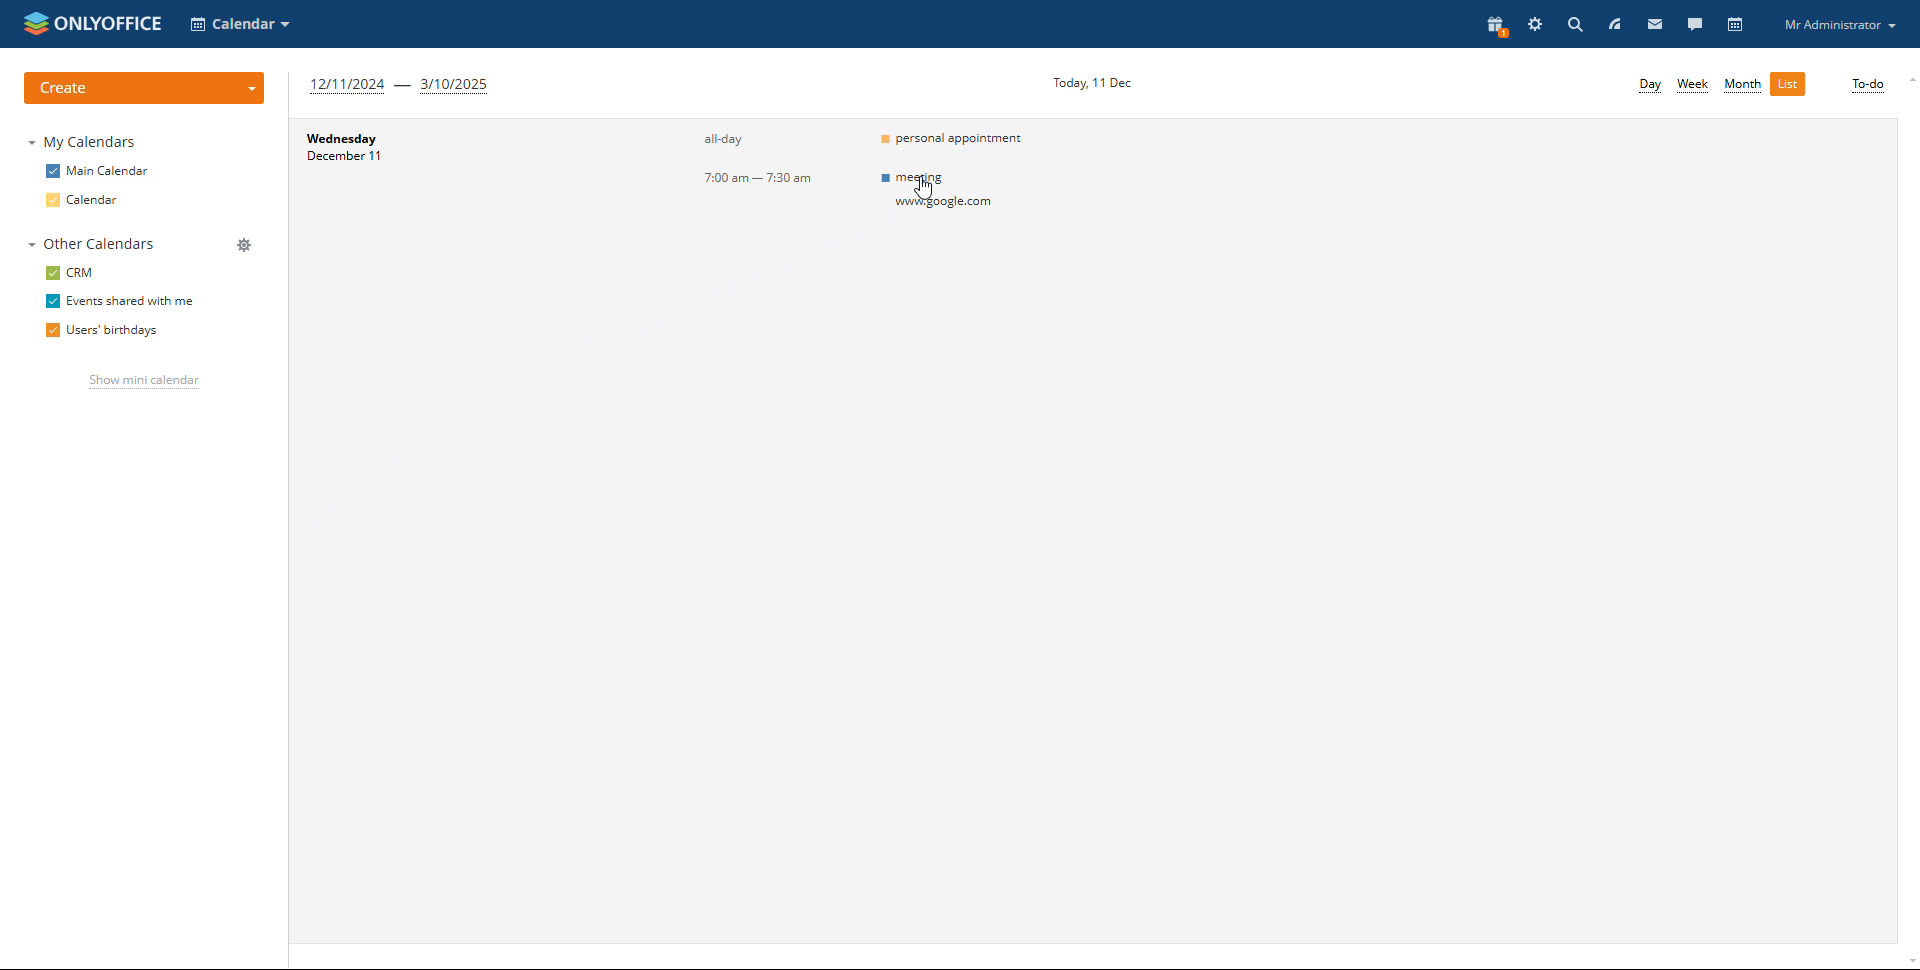  I want to click on scroll down, so click(1908, 963).